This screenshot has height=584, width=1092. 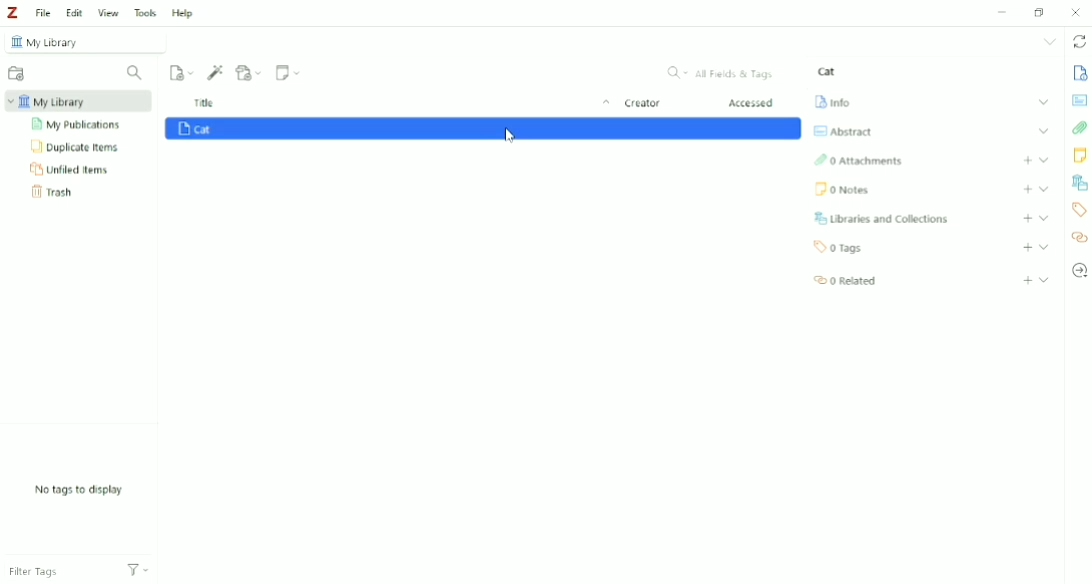 I want to click on Expand section, so click(x=1045, y=189).